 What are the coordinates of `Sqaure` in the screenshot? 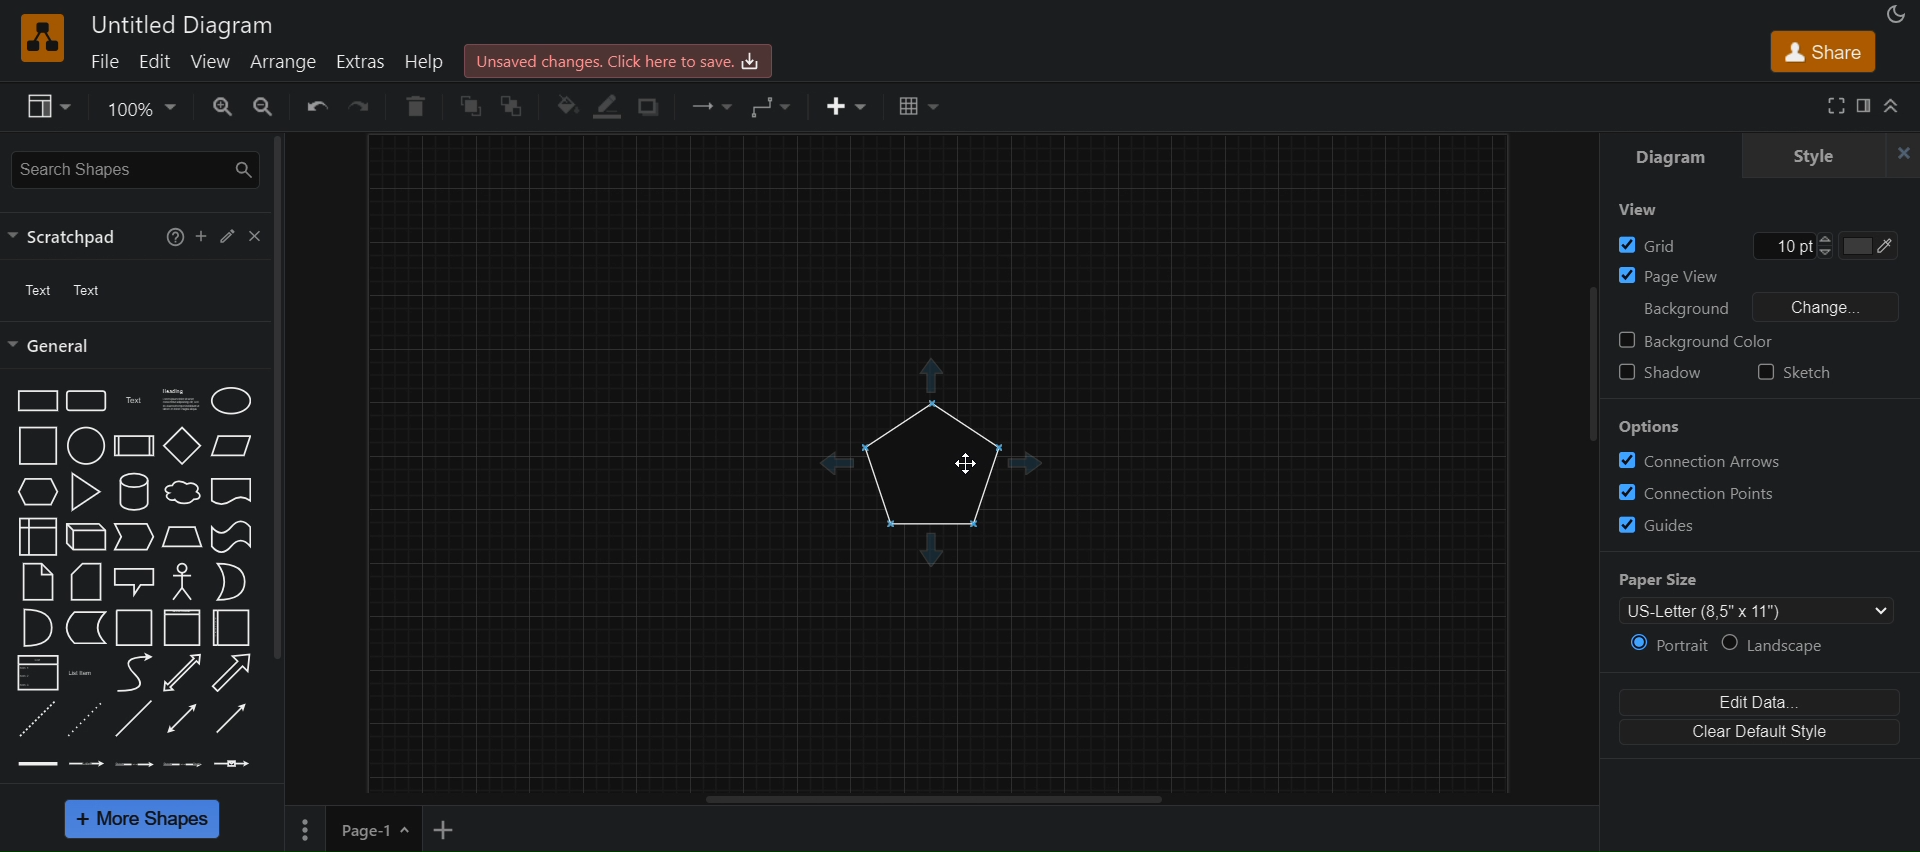 It's located at (38, 446).